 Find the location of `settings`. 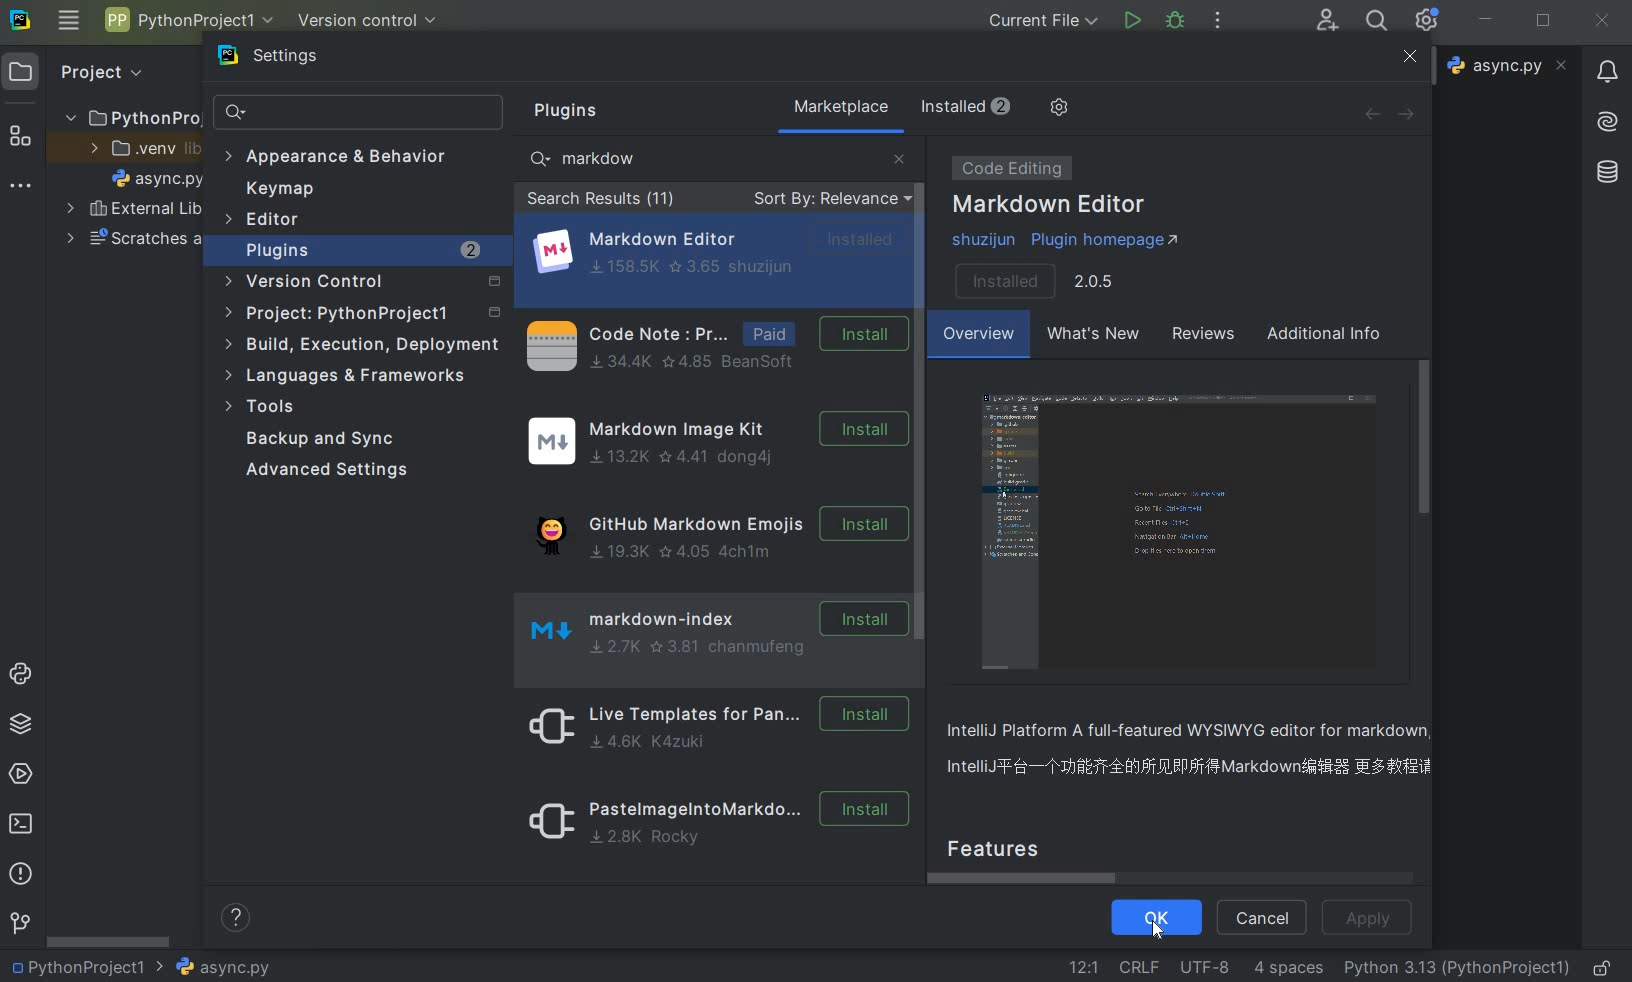

settings is located at coordinates (287, 60).